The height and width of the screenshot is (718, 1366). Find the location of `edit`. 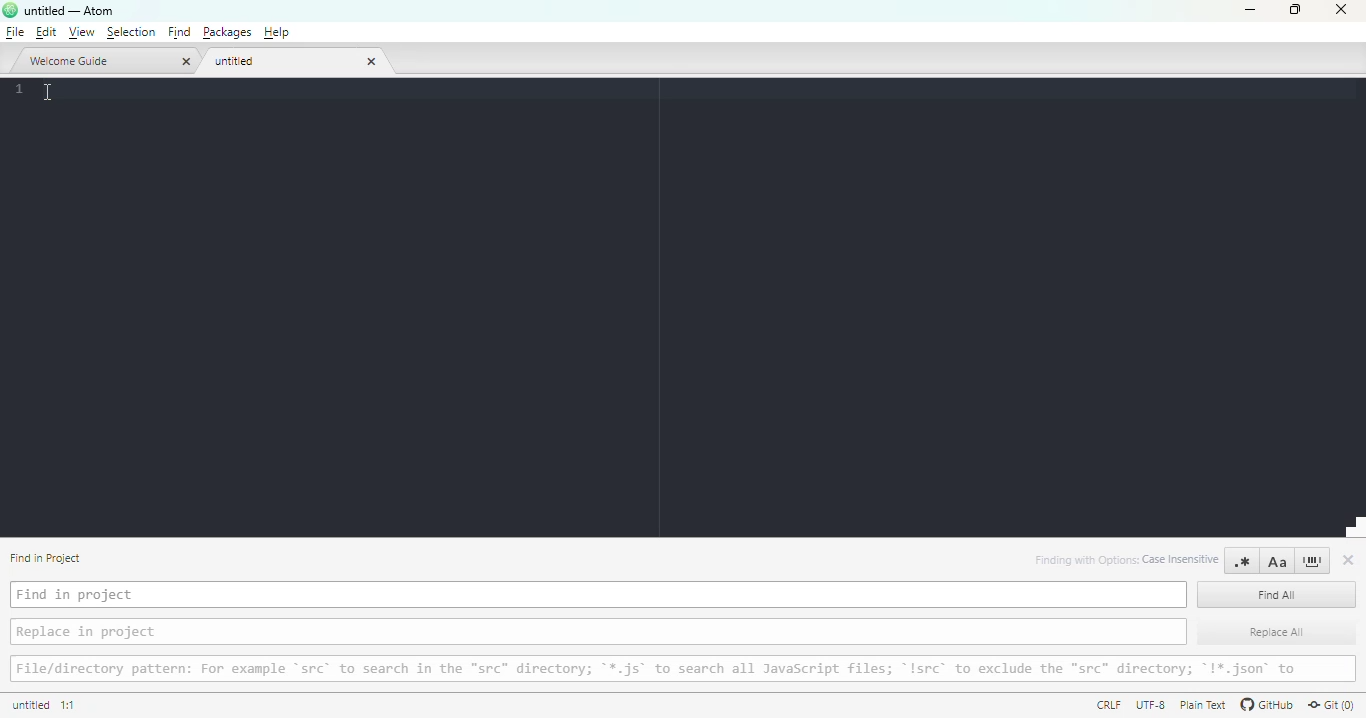

edit is located at coordinates (46, 32).